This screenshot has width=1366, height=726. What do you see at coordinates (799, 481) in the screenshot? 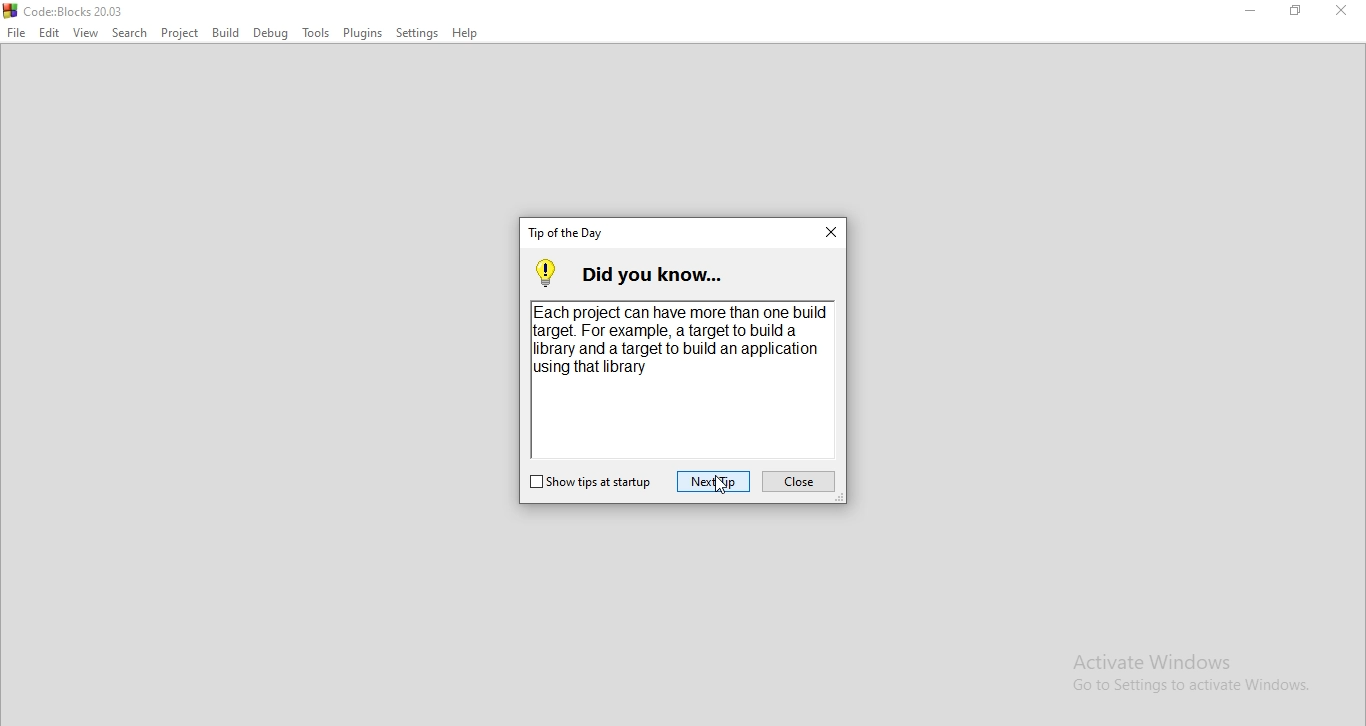
I see `close` at bounding box center [799, 481].